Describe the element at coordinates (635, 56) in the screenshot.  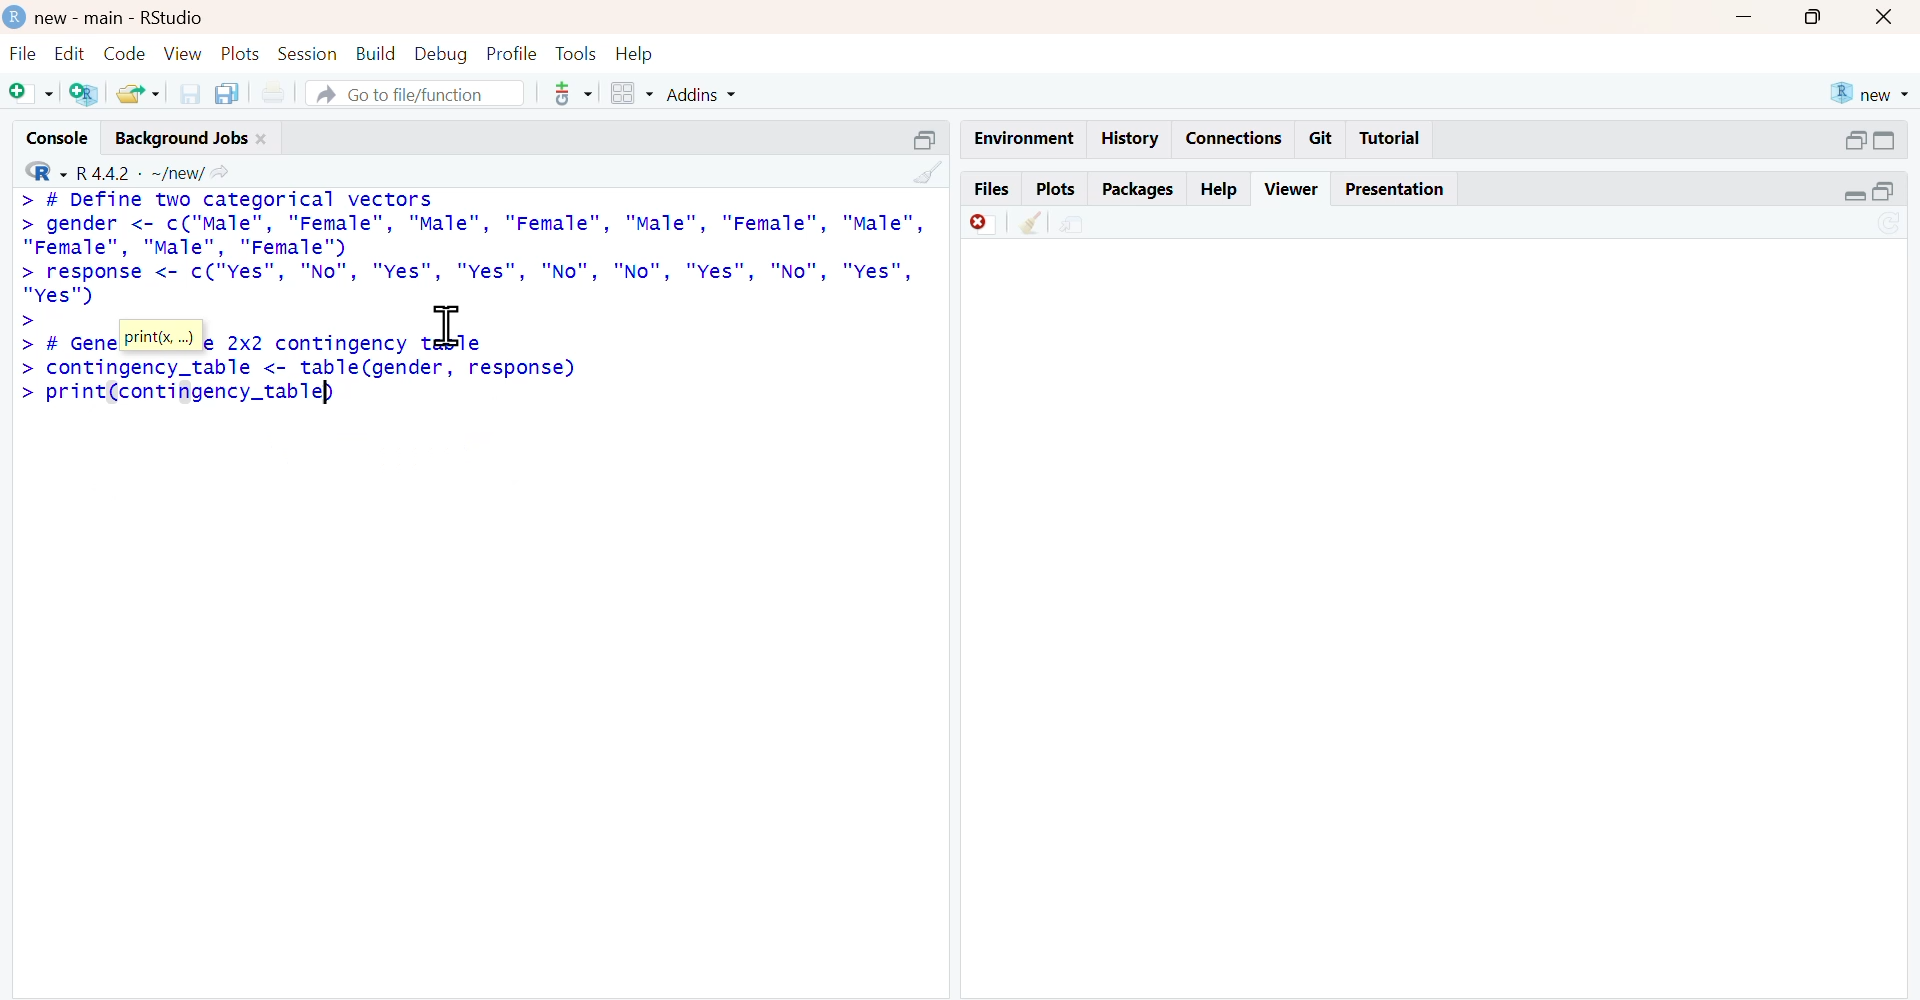
I see `help` at that location.